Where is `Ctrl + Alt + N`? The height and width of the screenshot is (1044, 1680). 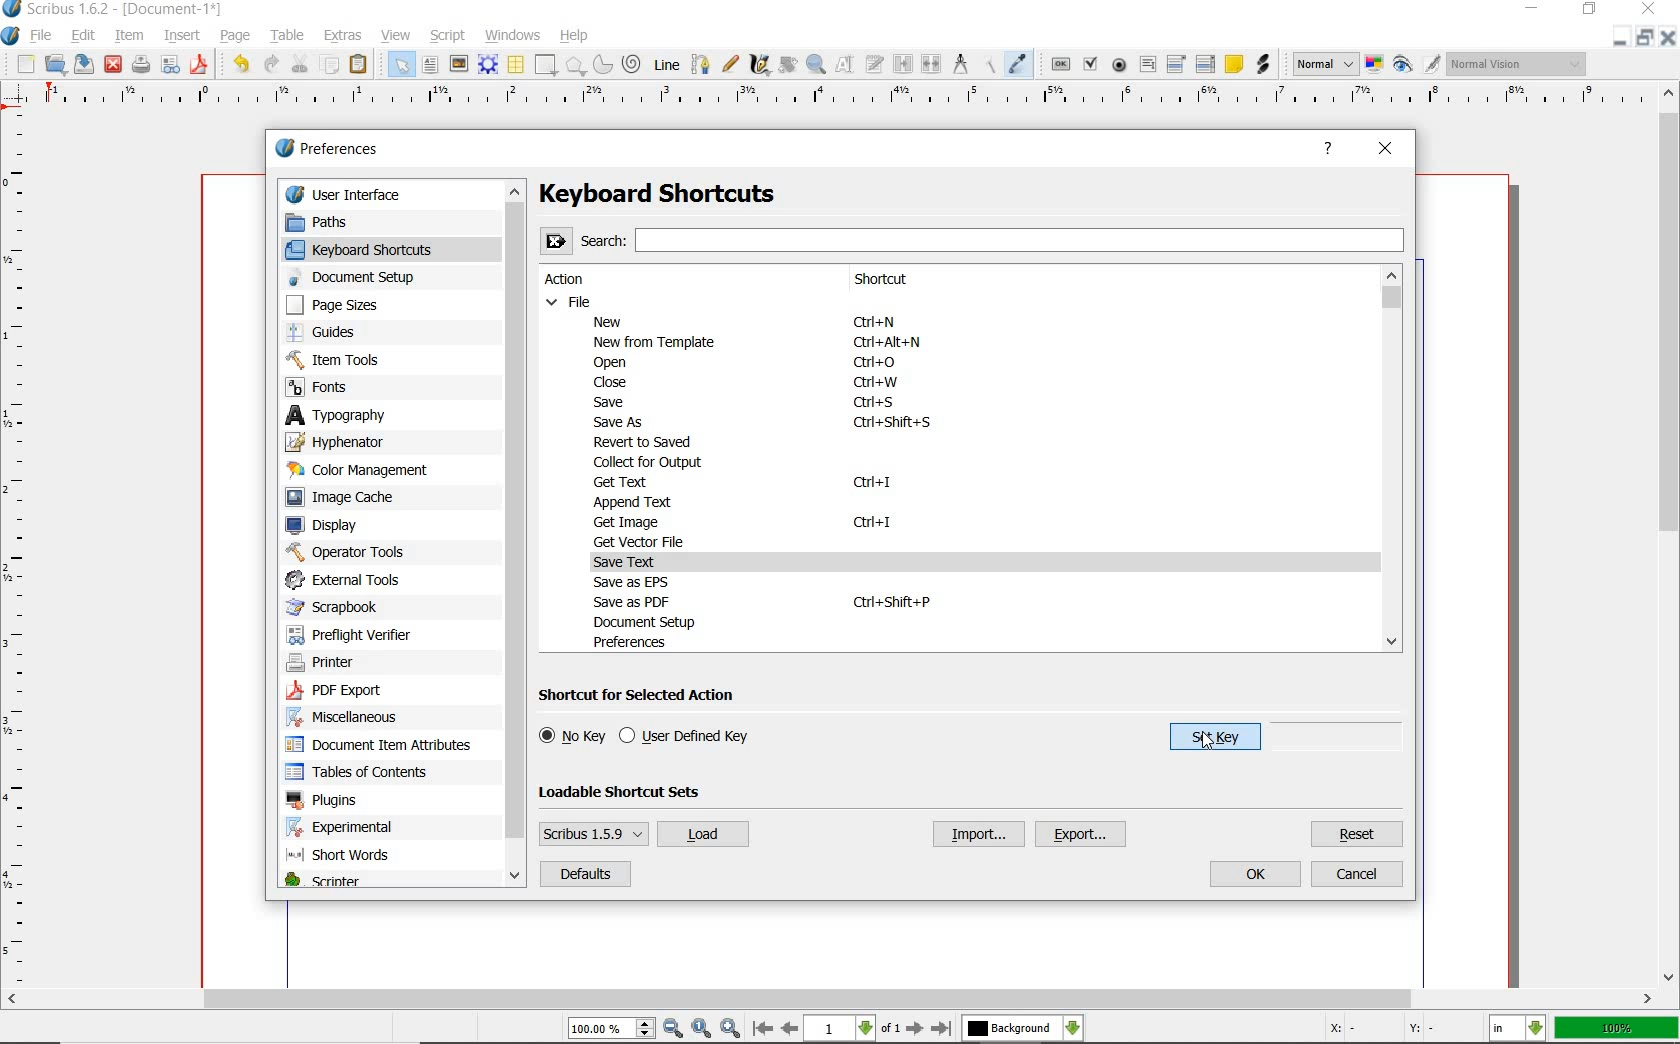
Ctrl + Alt + N is located at coordinates (887, 345).